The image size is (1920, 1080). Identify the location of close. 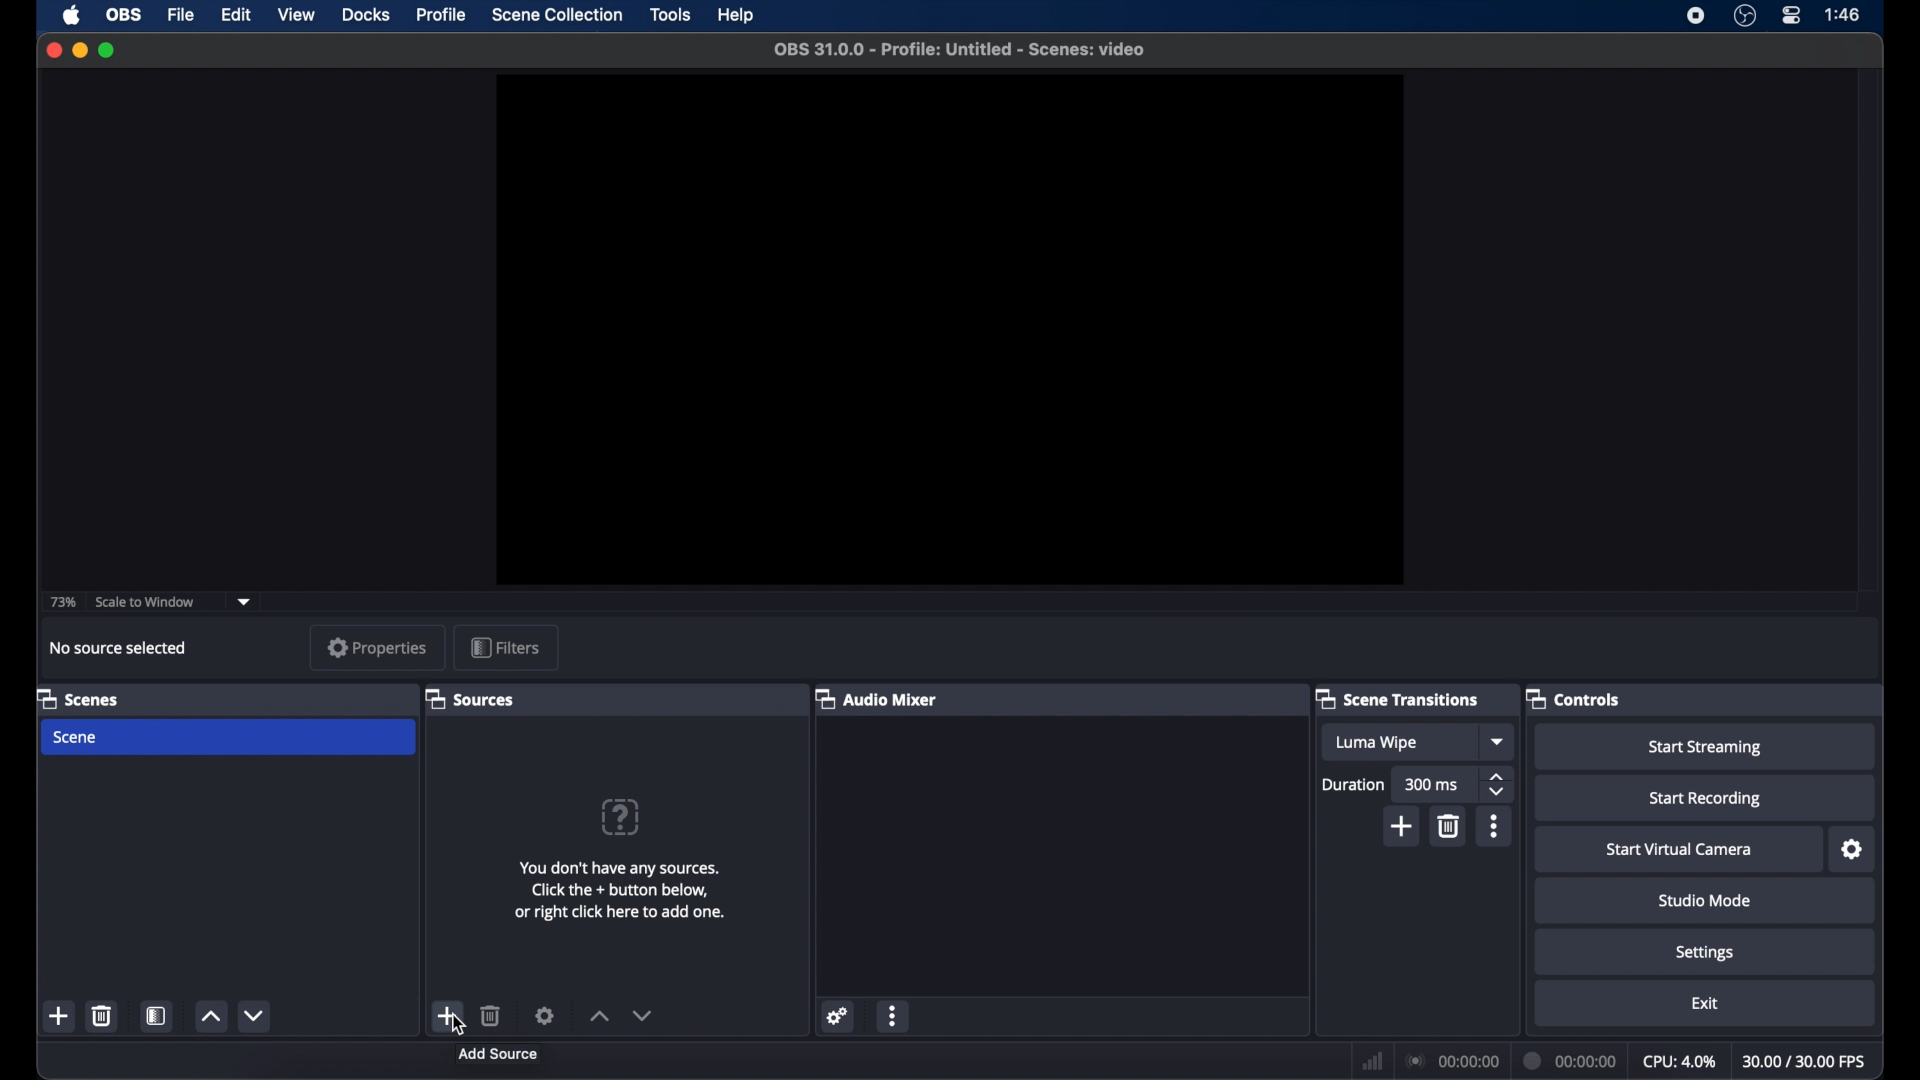
(54, 51).